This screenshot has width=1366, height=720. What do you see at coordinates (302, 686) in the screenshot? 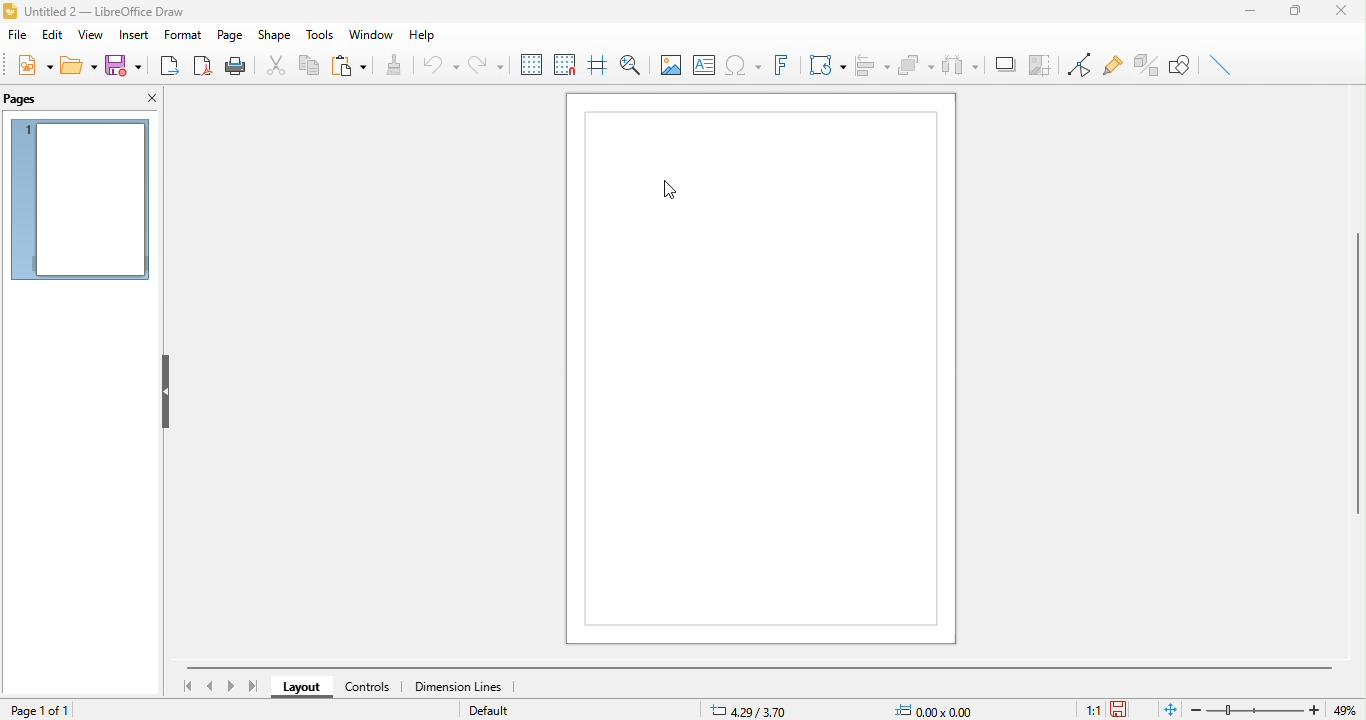
I see `layout` at bounding box center [302, 686].